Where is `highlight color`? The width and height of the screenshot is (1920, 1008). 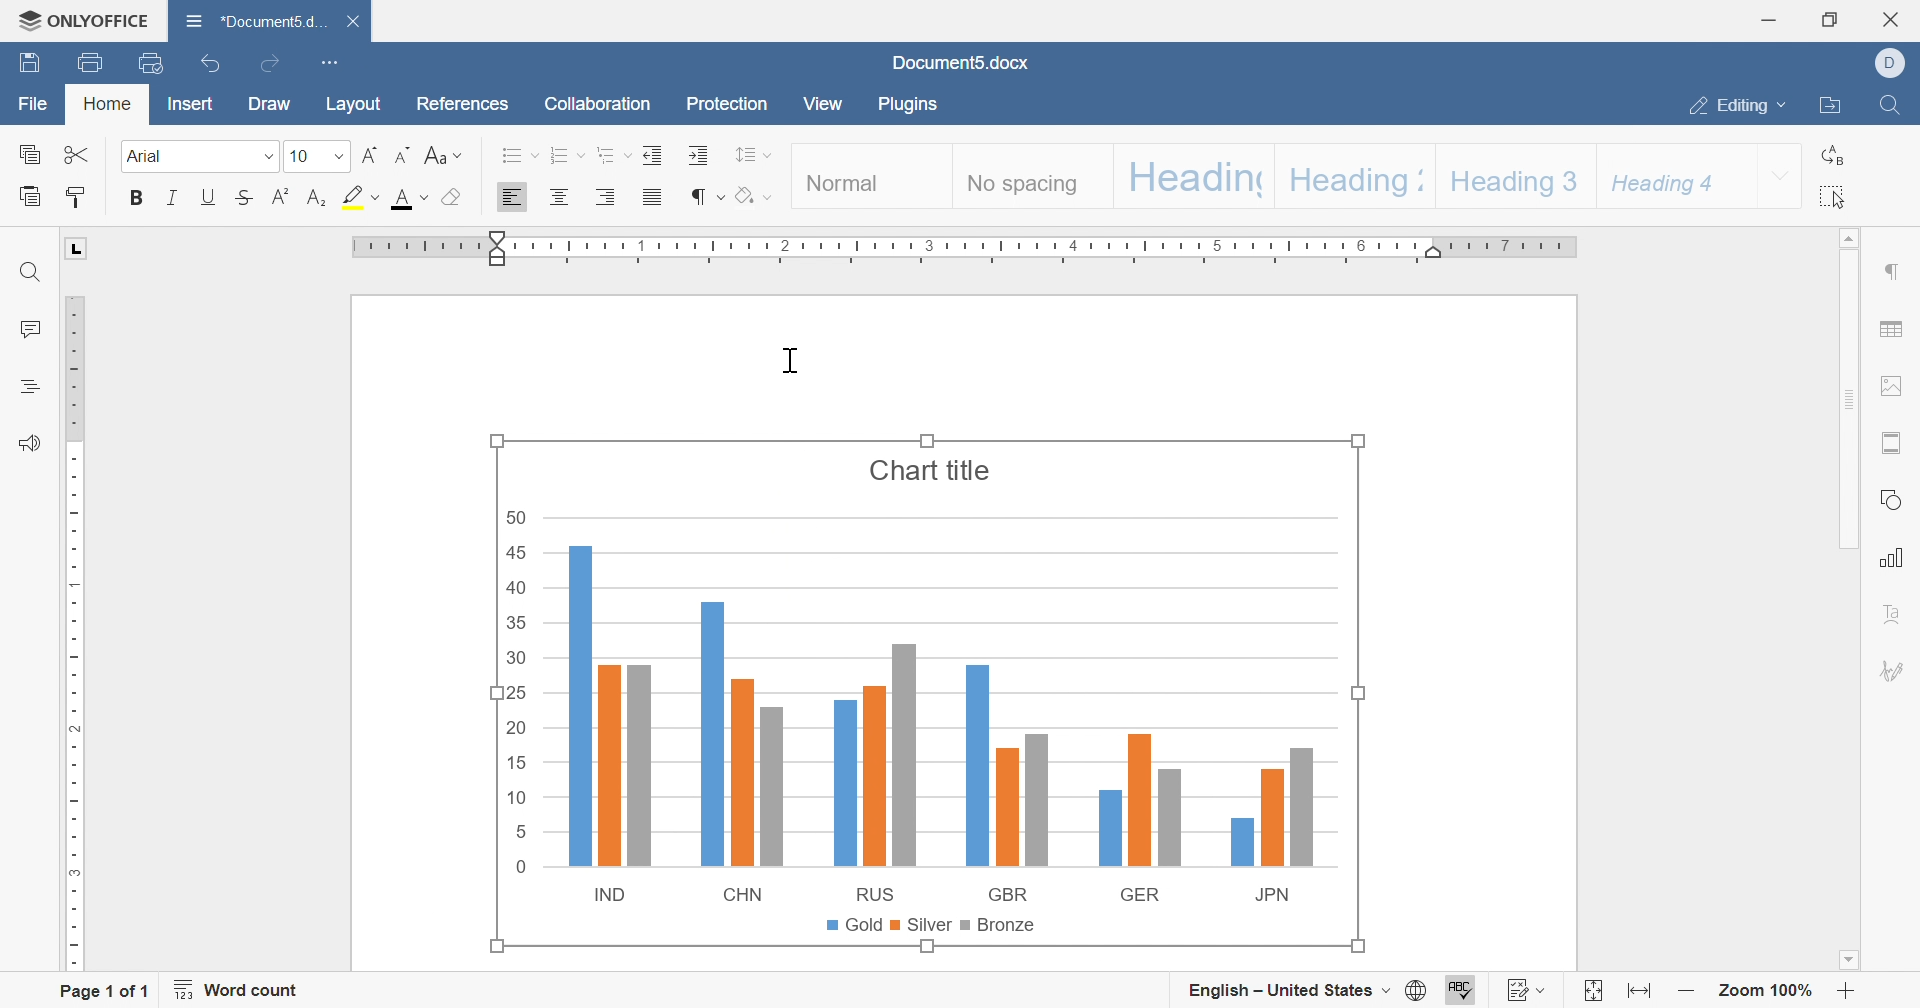 highlight color is located at coordinates (360, 196).